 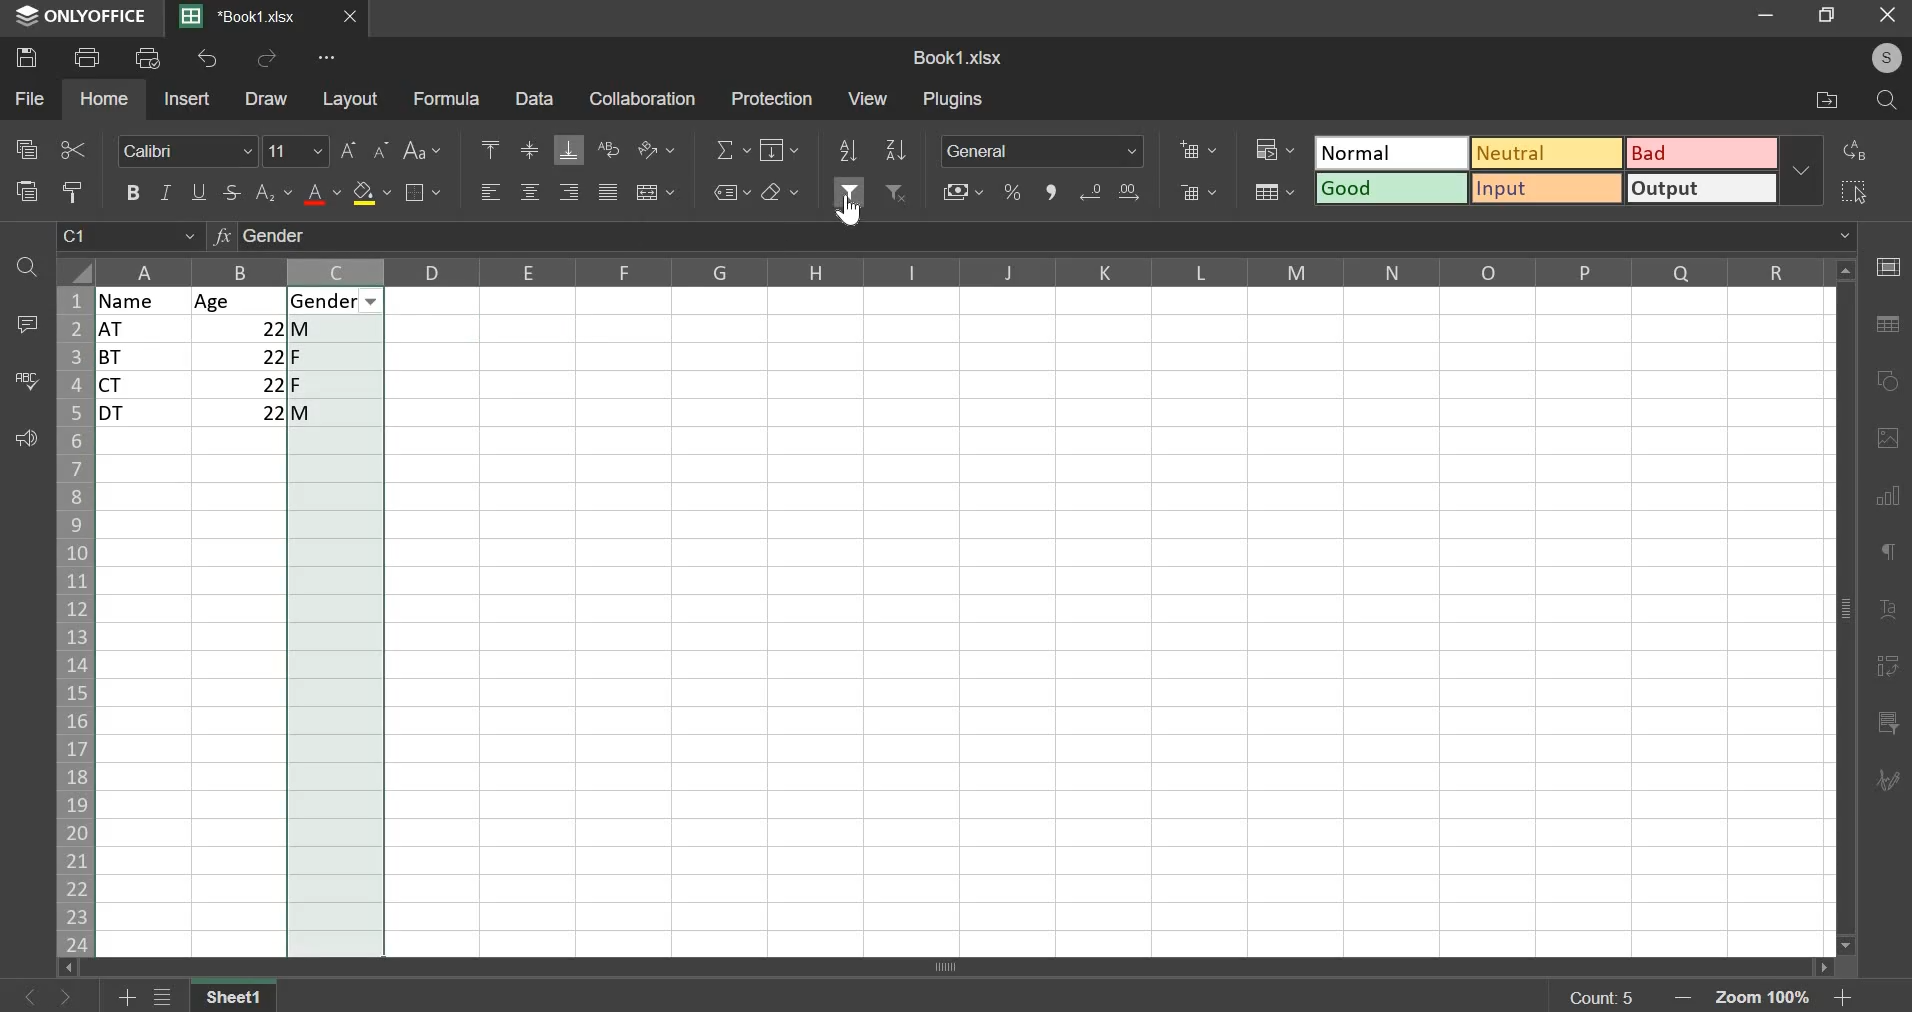 What do you see at coordinates (274, 192) in the screenshot?
I see `superset/subset` at bounding box center [274, 192].